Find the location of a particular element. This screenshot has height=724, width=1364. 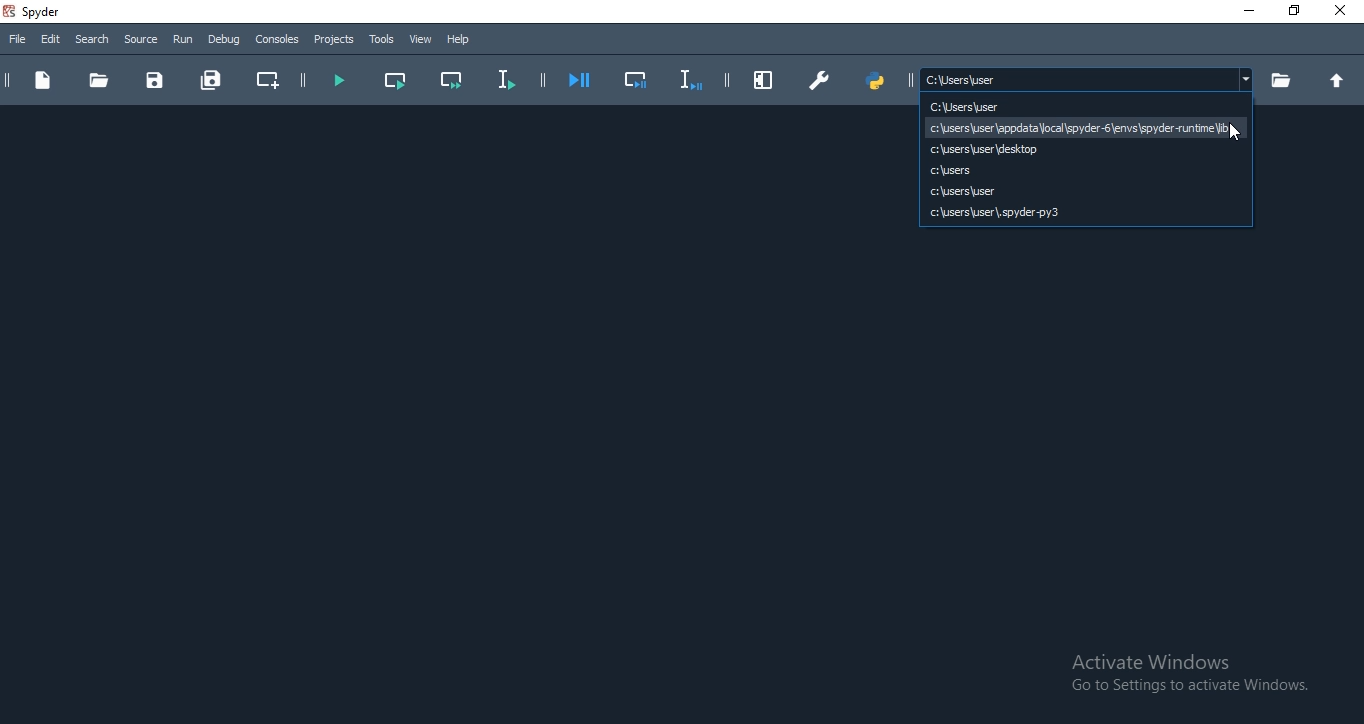

C:\Users is located at coordinates (1085, 170).